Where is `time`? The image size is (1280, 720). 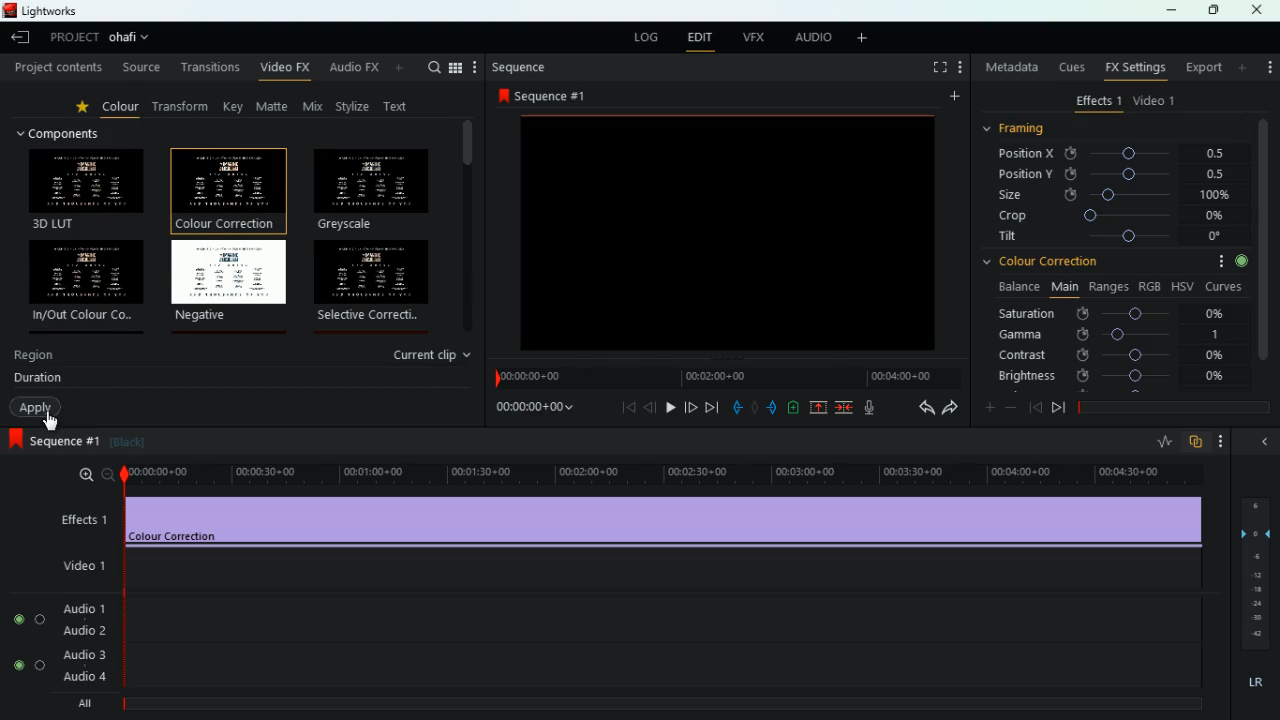 time is located at coordinates (531, 410).